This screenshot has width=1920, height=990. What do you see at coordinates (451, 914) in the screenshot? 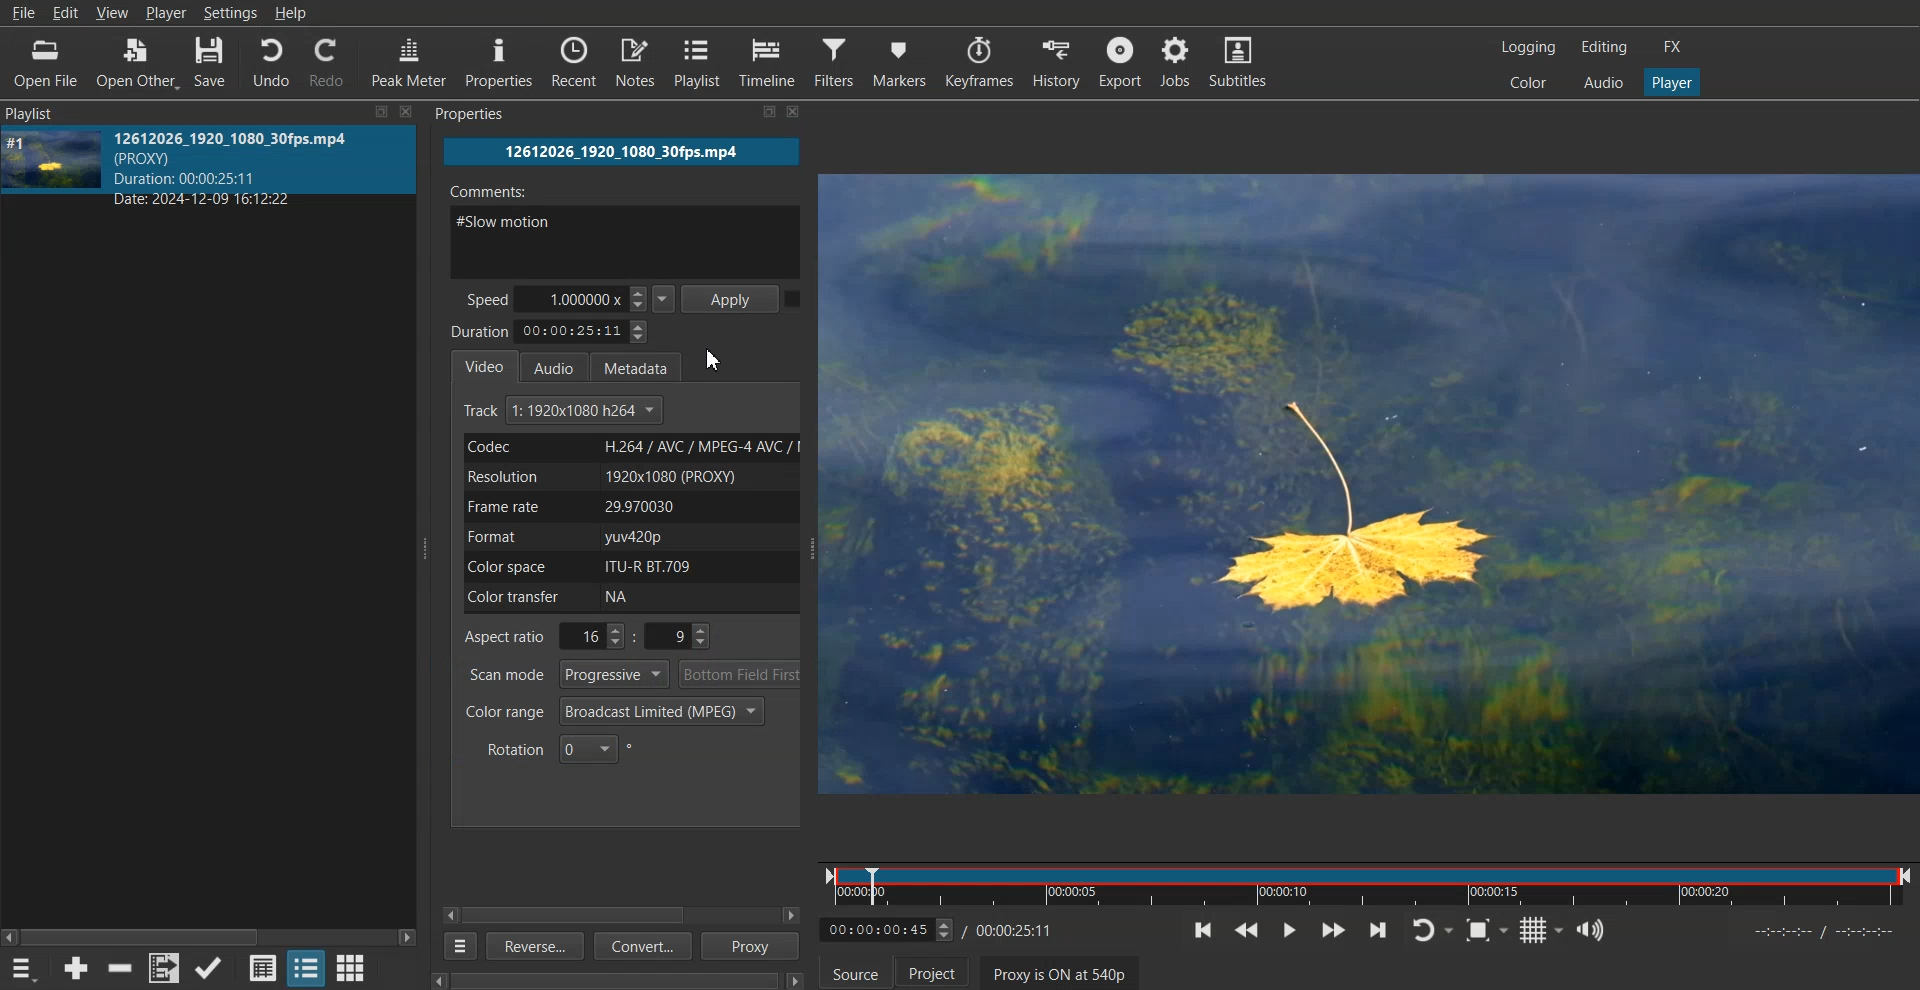
I see `Scroll Left` at bounding box center [451, 914].